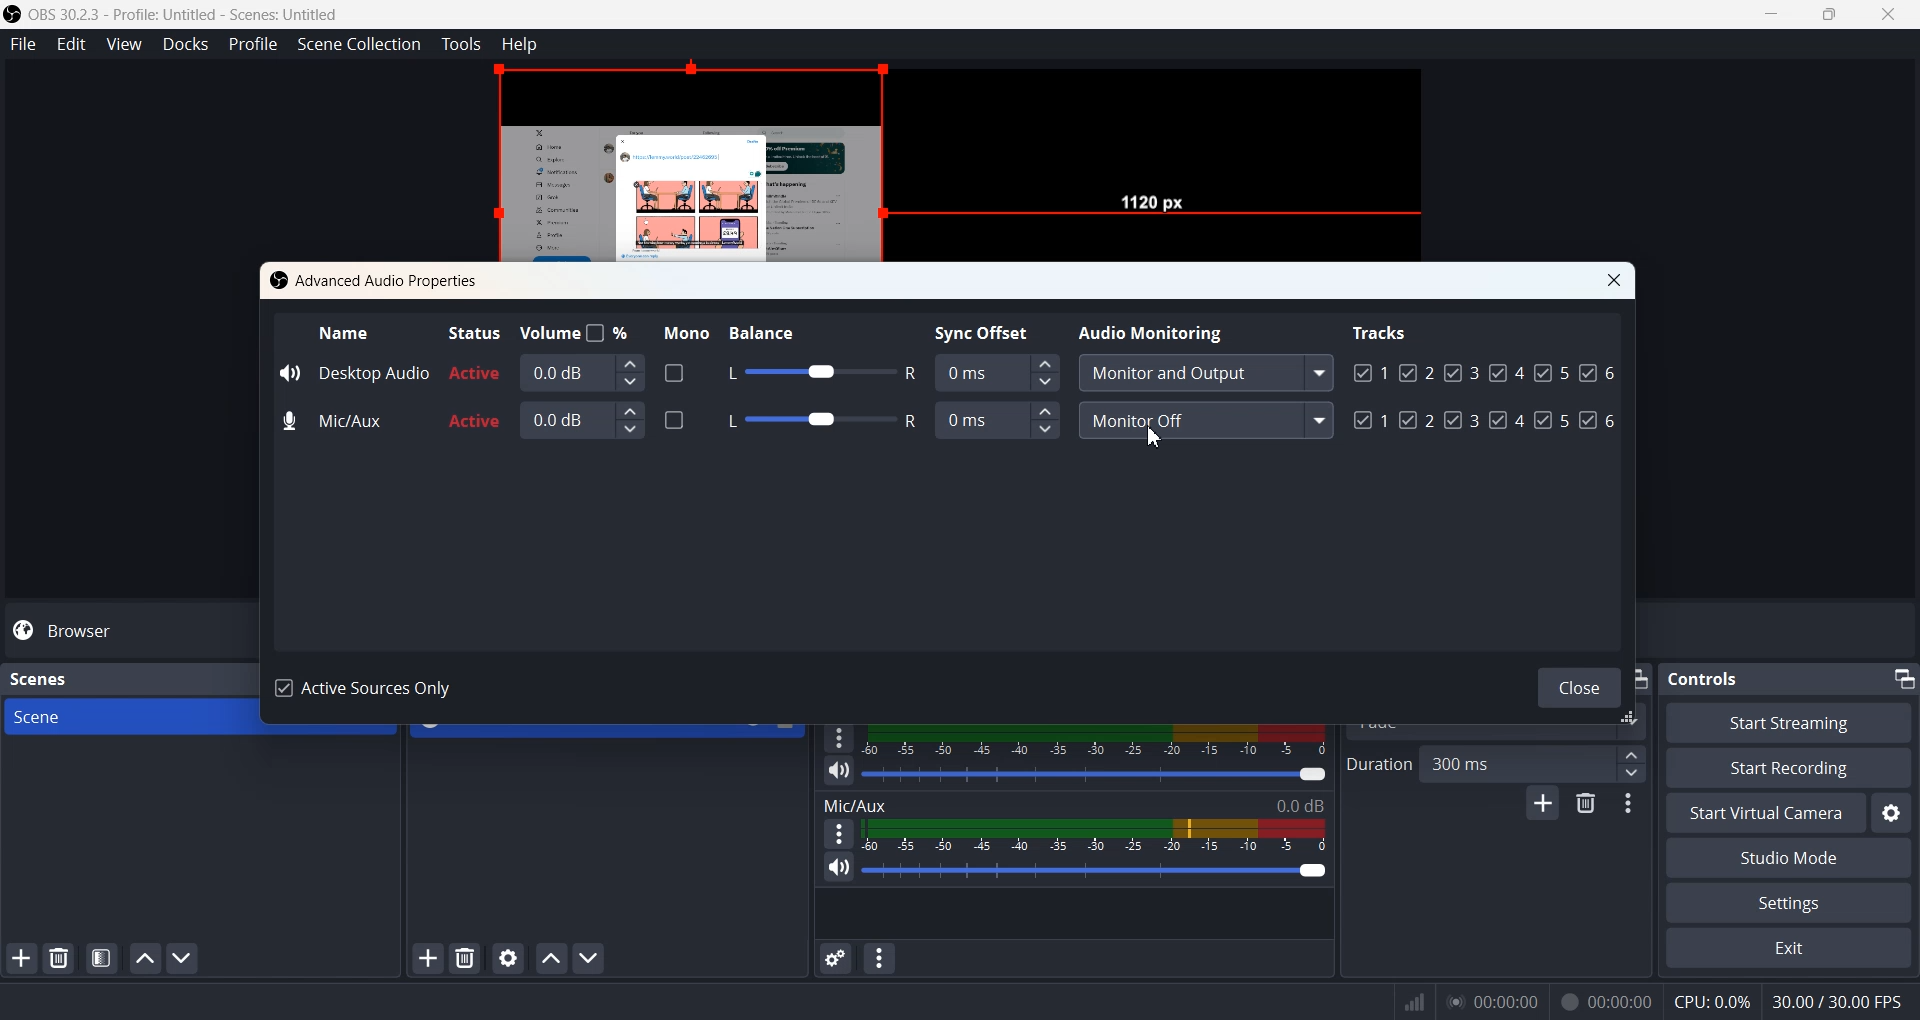  What do you see at coordinates (681, 330) in the screenshot?
I see `Mono` at bounding box center [681, 330].